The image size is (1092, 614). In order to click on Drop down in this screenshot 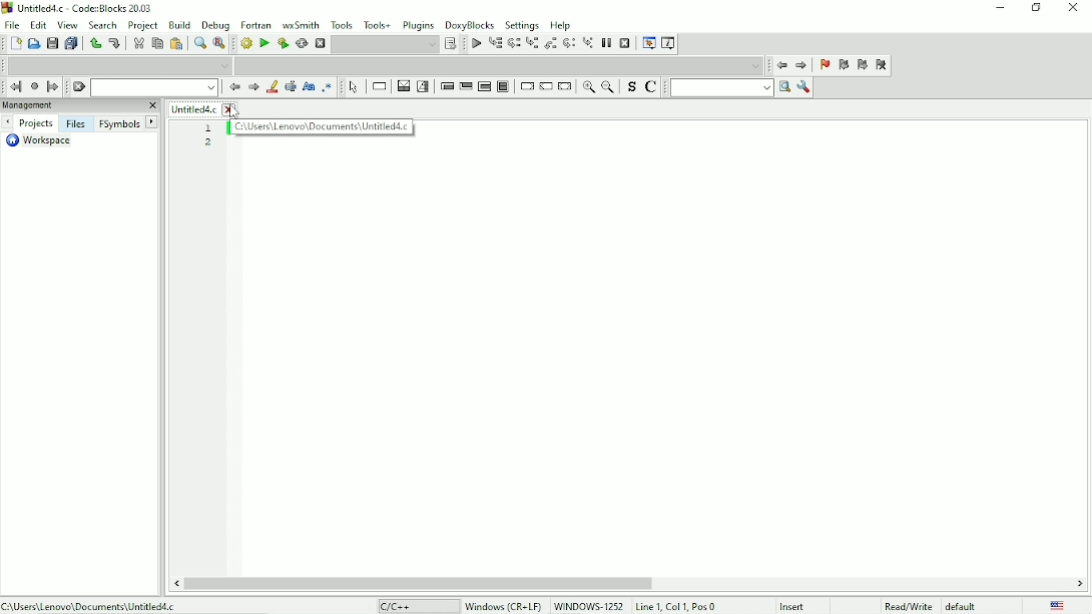, I will do `click(117, 65)`.